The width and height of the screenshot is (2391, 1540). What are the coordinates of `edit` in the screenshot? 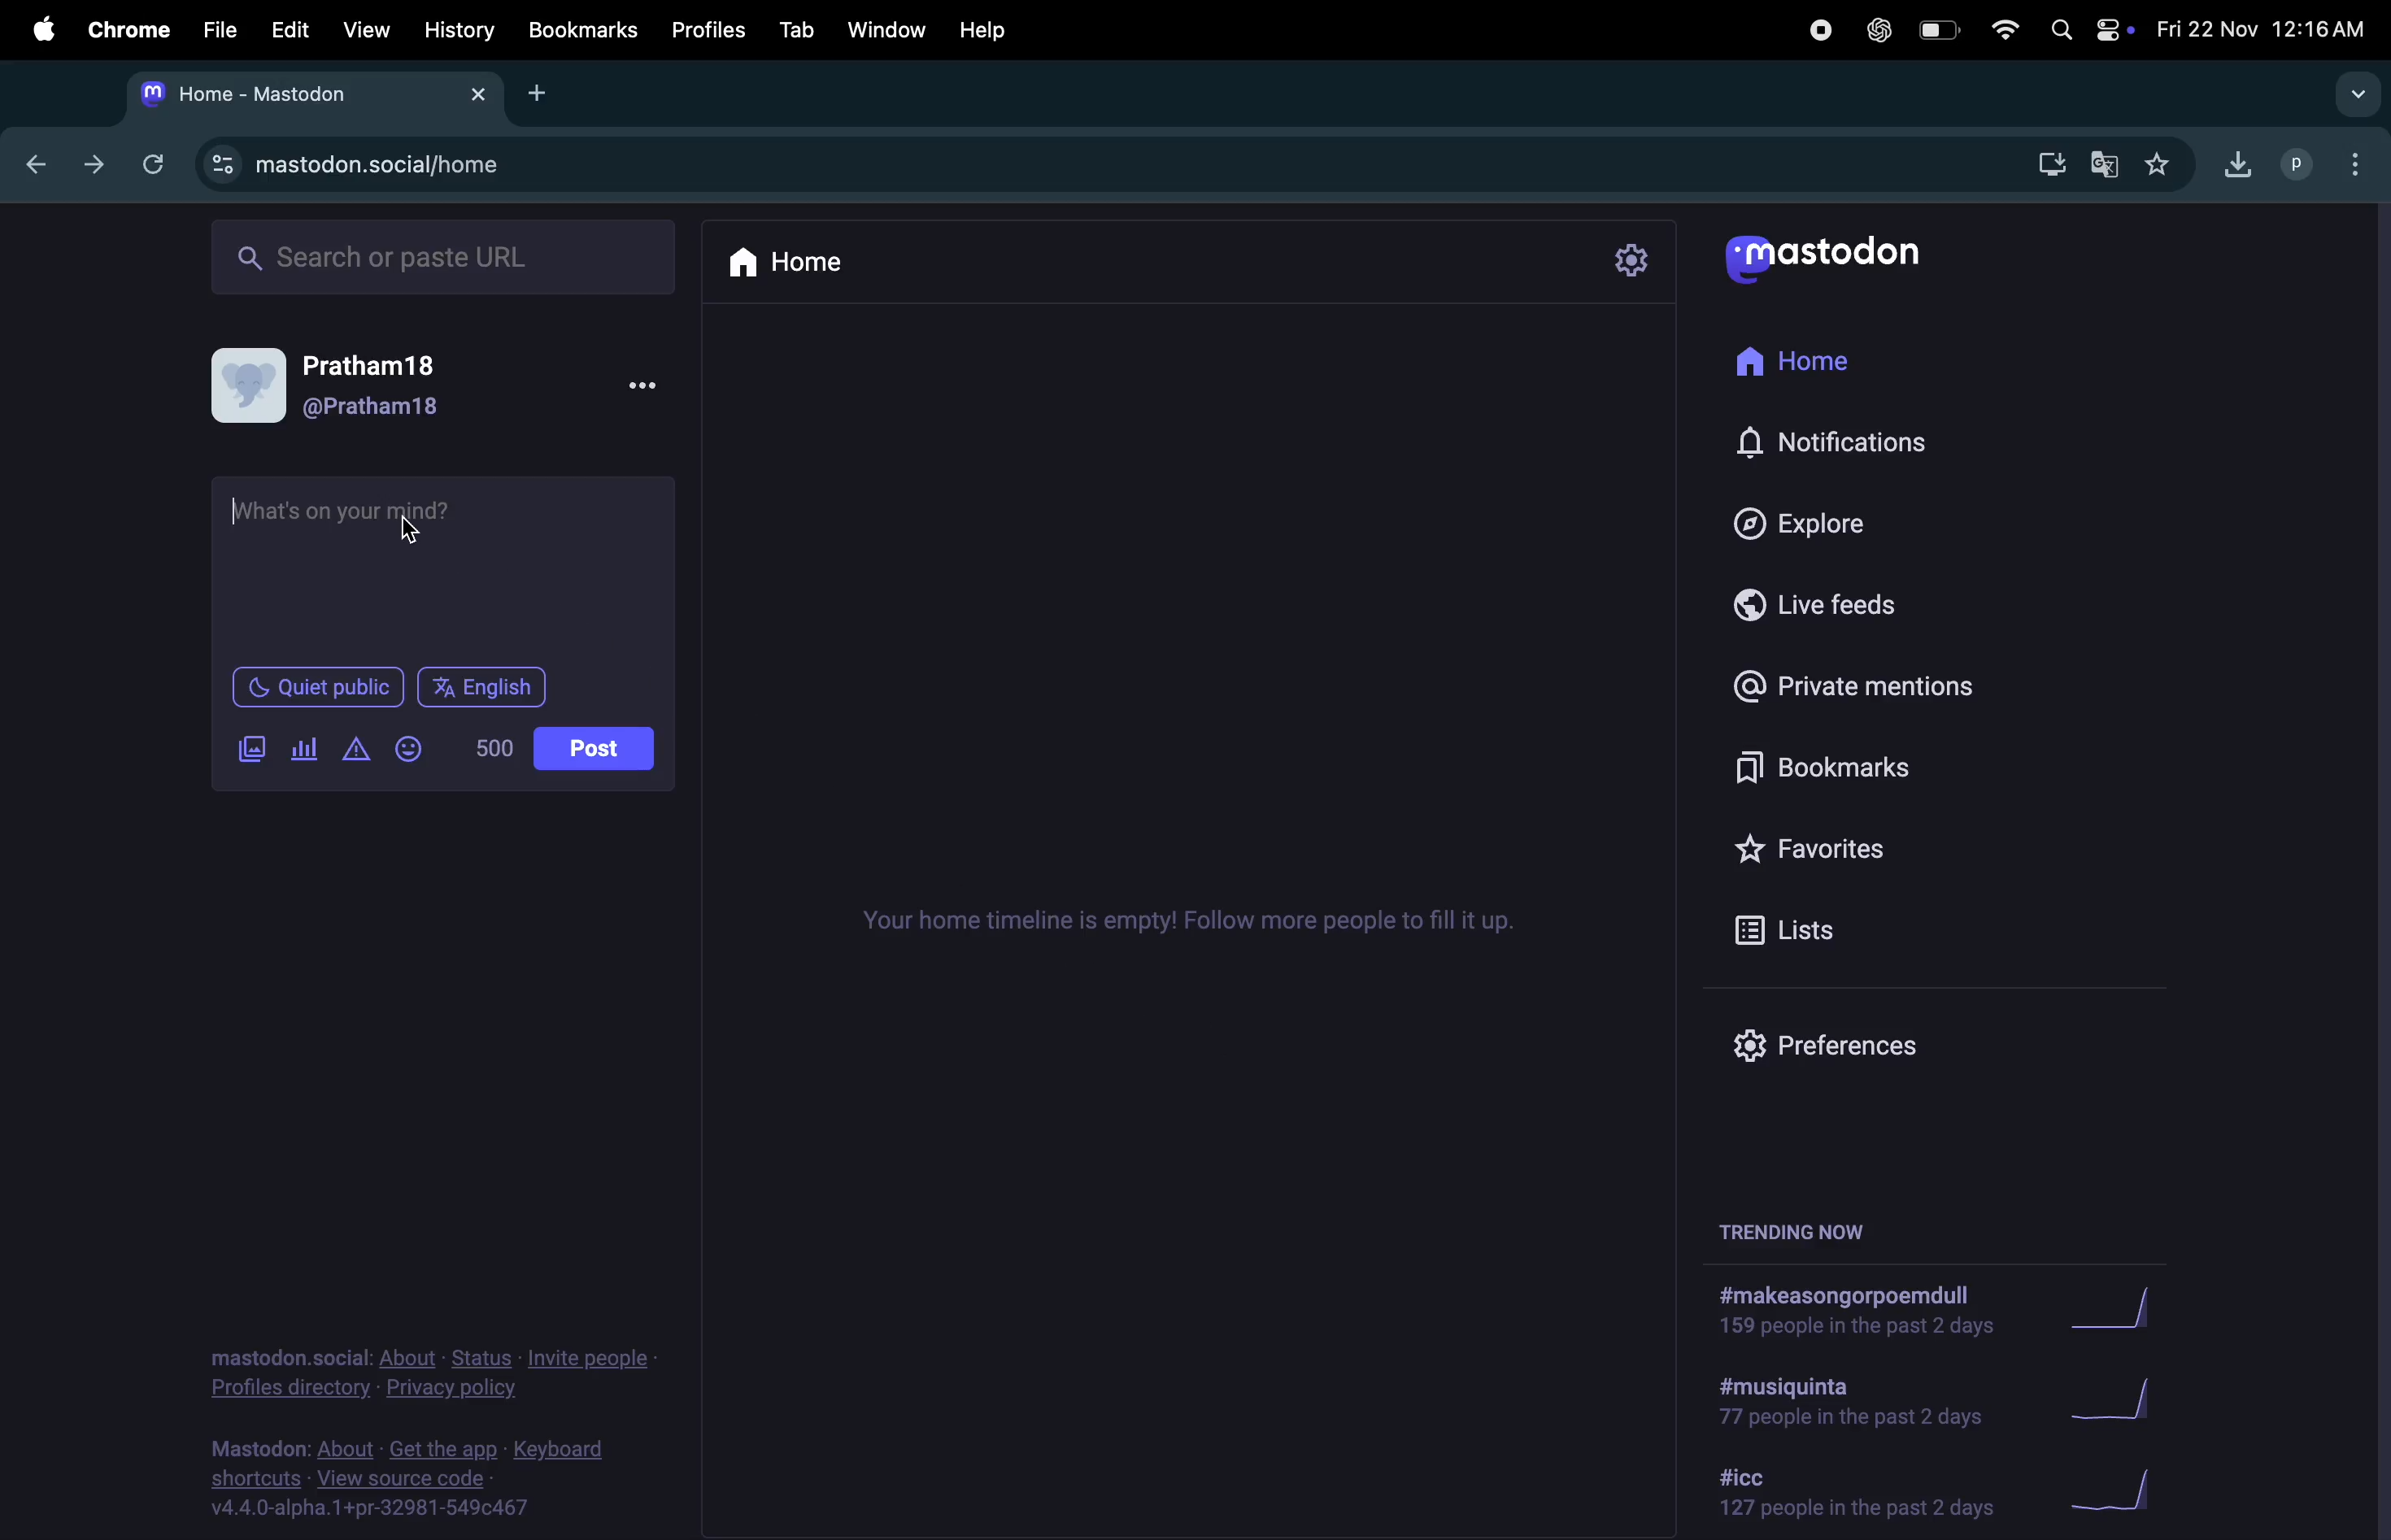 It's located at (289, 29).